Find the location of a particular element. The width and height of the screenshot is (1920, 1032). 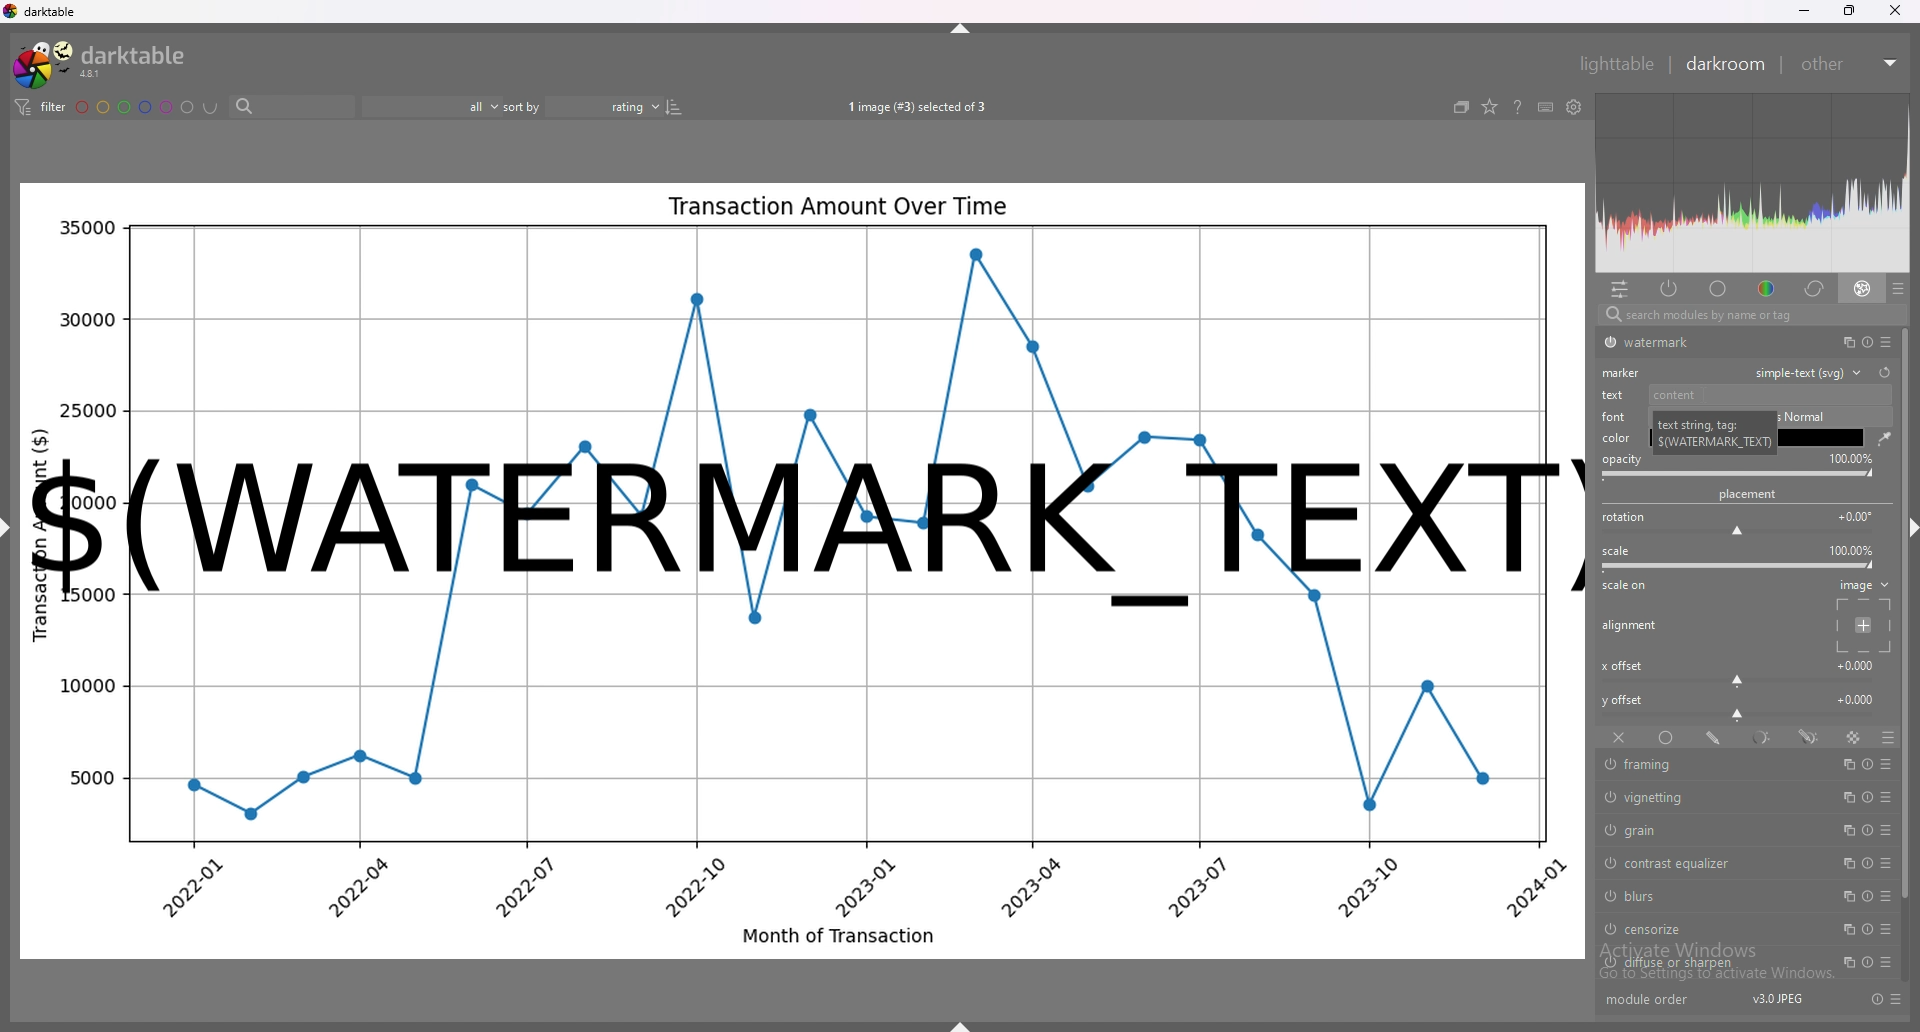

hide is located at coordinates (962, 28).